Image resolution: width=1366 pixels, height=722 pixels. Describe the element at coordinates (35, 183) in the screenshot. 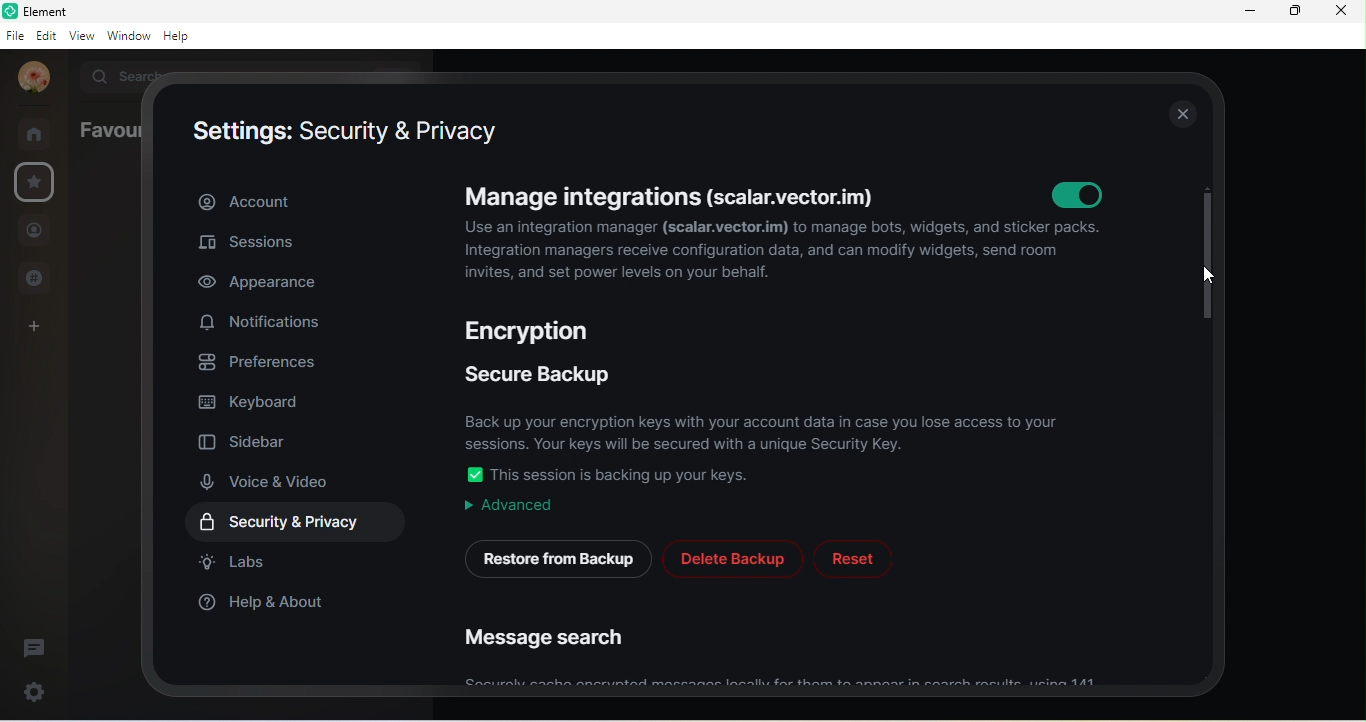

I see `favourites` at that location.